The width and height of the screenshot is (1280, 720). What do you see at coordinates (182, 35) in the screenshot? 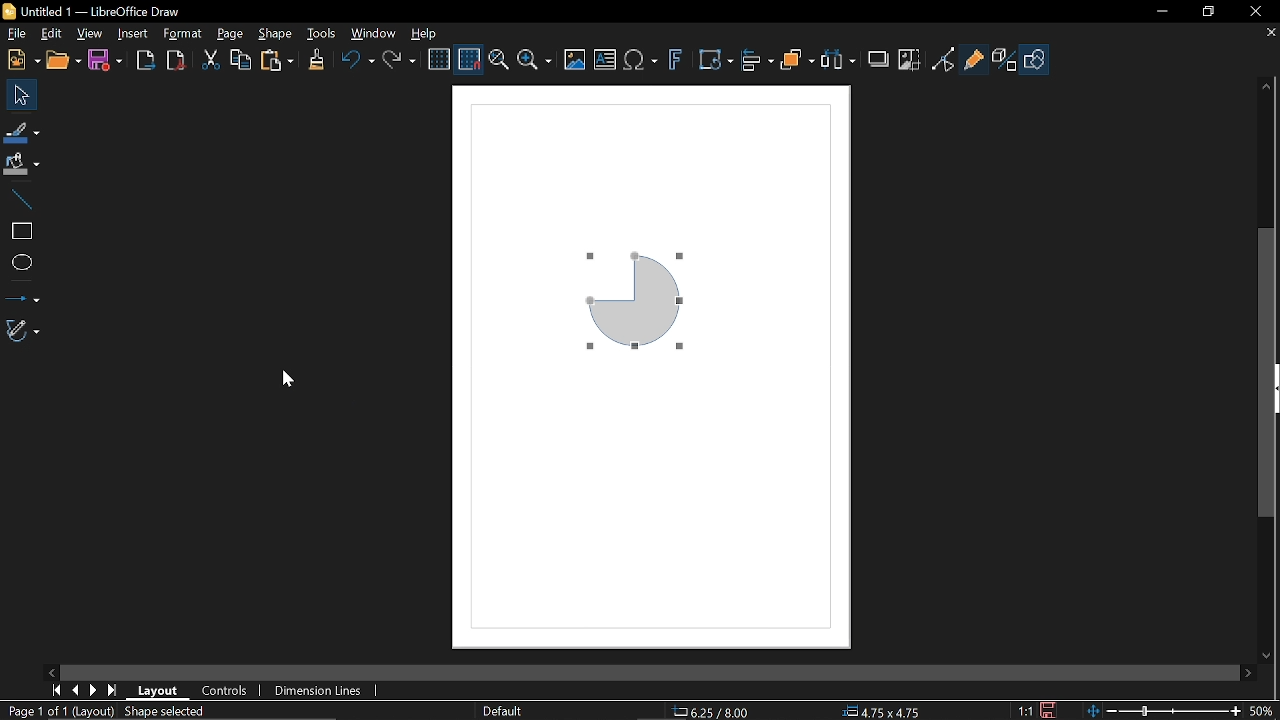
I see `Format` at bounding box center [182, 35].